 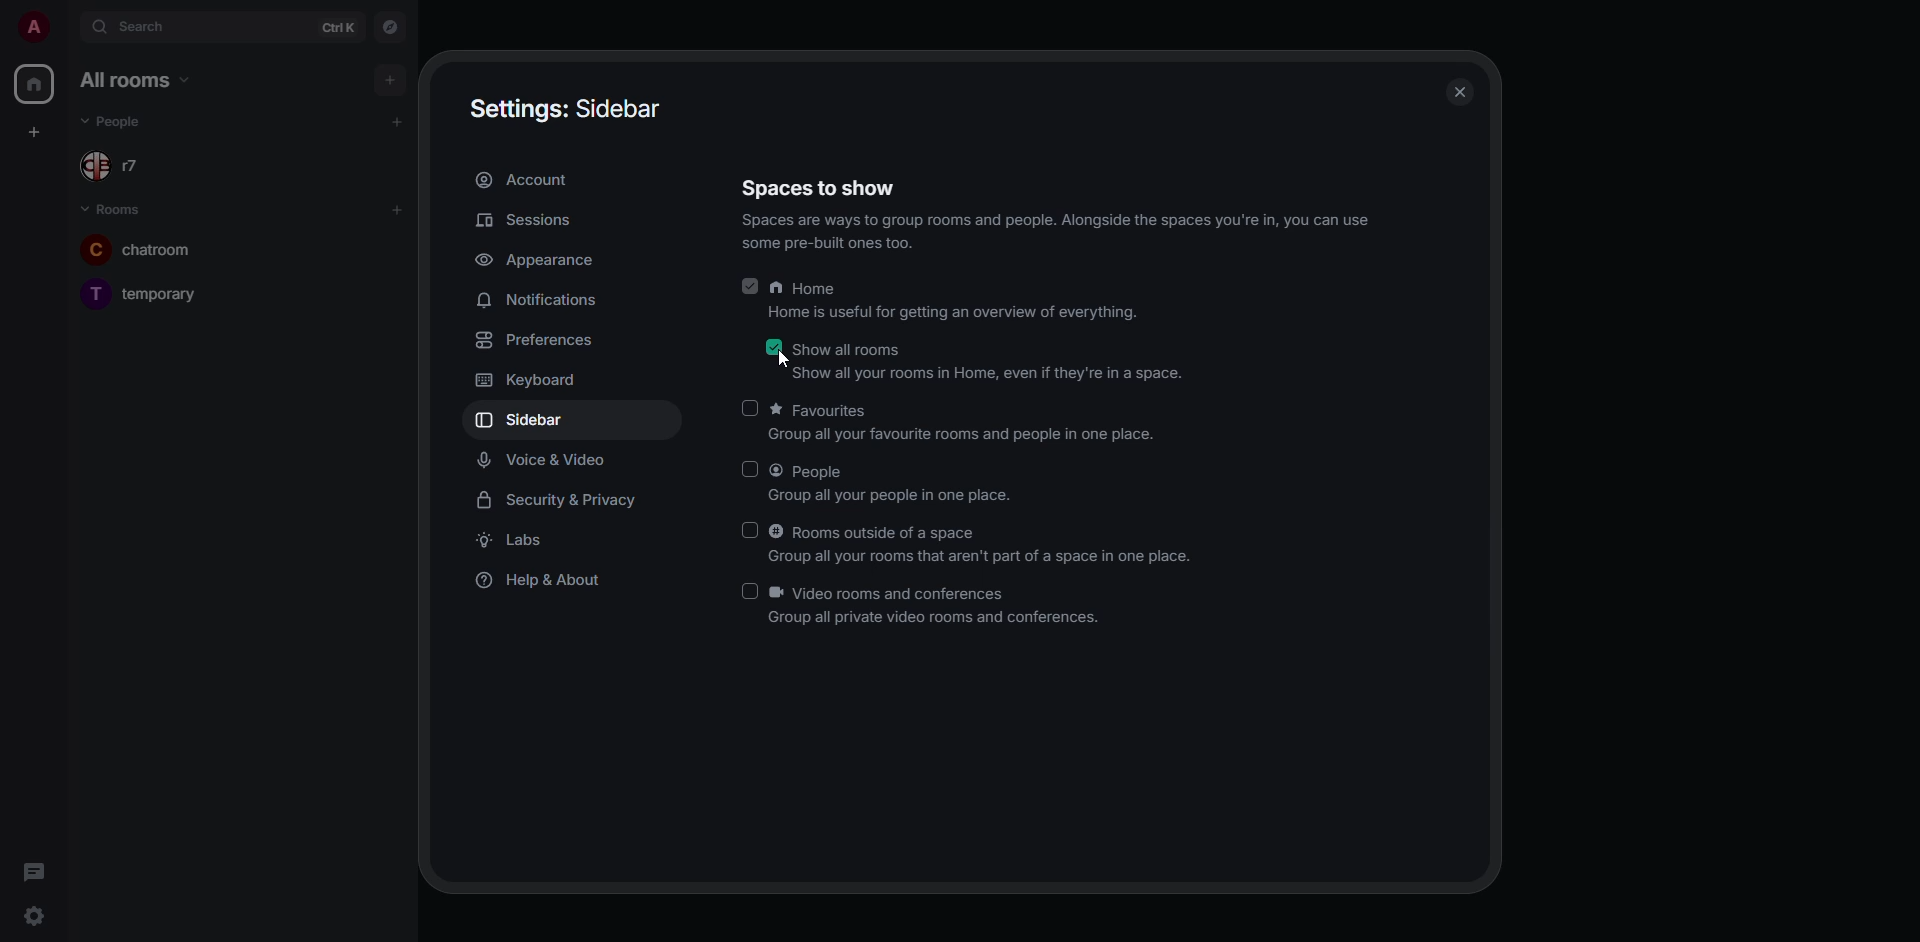 I want to click on quick settings, so click(x=32, y=916).